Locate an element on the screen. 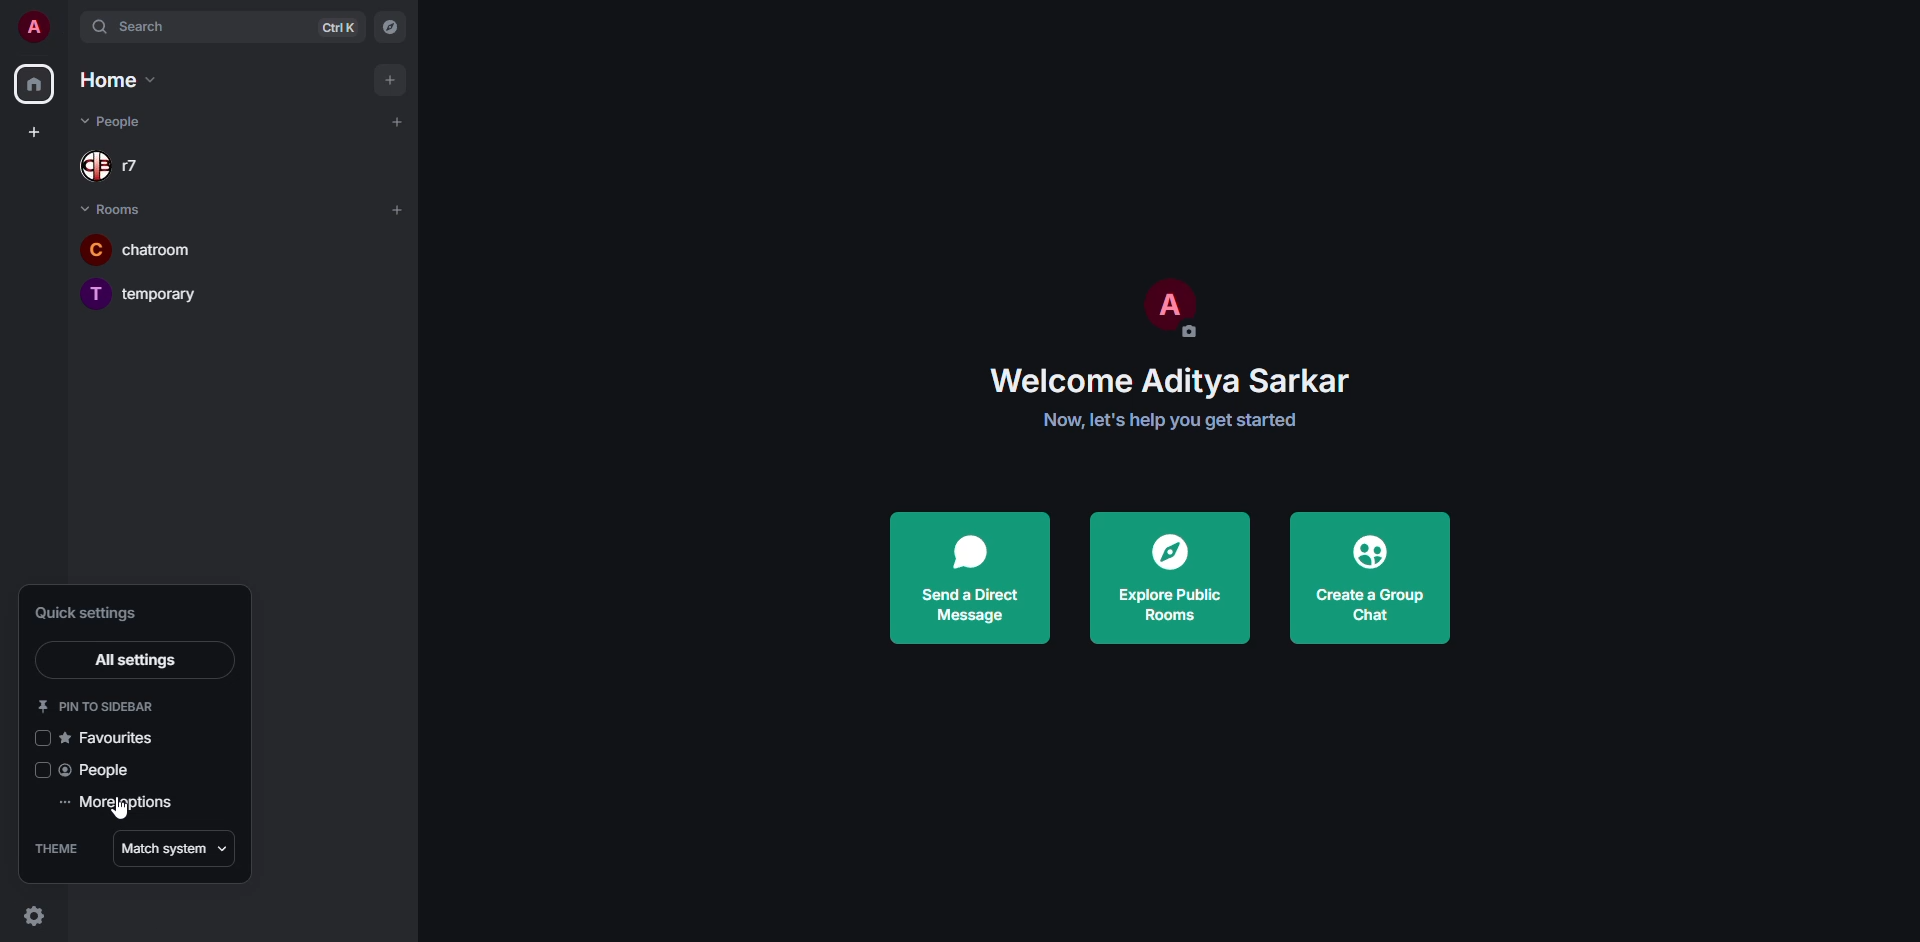 Image resolution: width=1920 pixels, height=942 pixels. people is located at coordinates (116, 120).